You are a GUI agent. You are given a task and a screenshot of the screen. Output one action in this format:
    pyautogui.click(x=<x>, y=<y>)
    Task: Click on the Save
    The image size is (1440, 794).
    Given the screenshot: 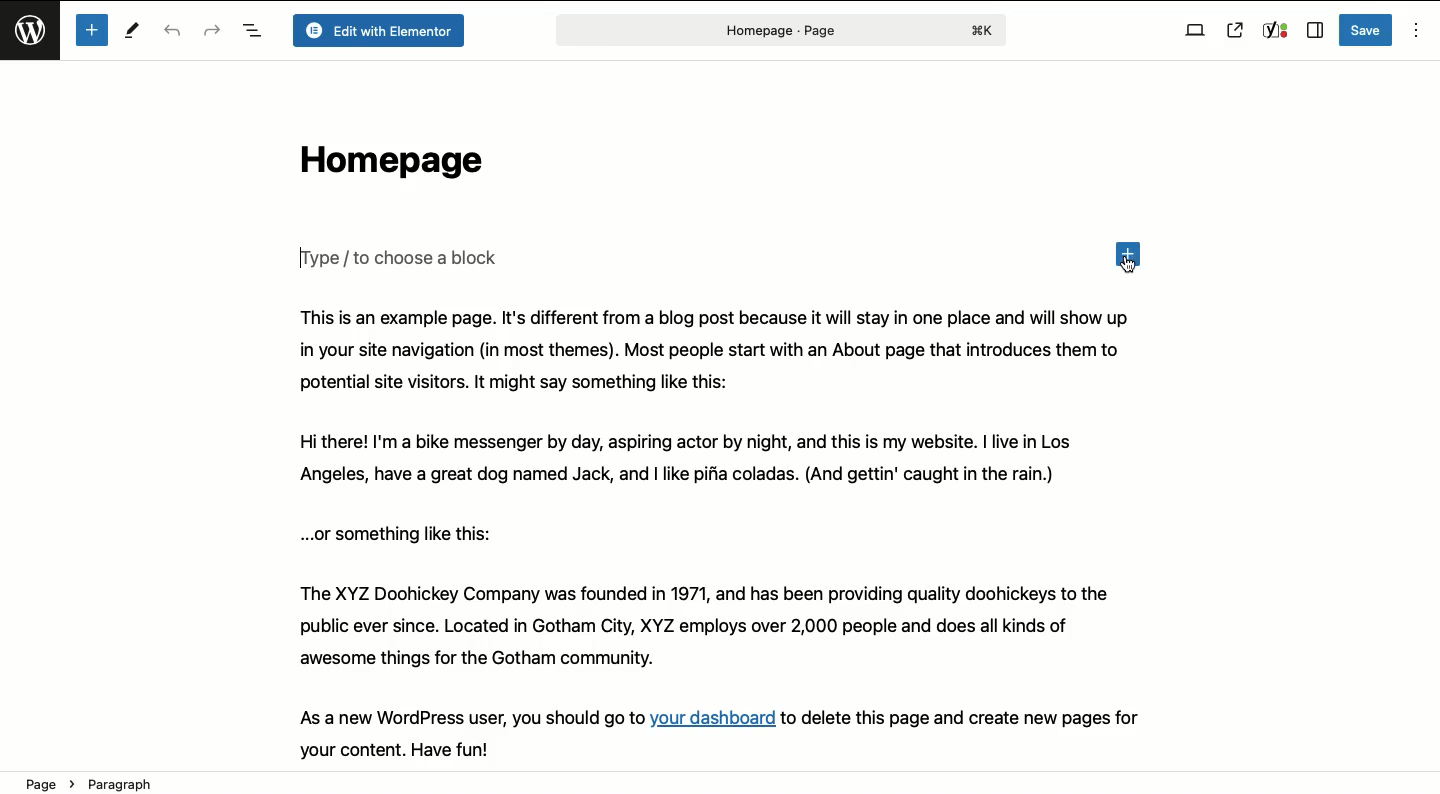 What is the action you would take?
    pyautogui.click(x=1367, y=30)
    